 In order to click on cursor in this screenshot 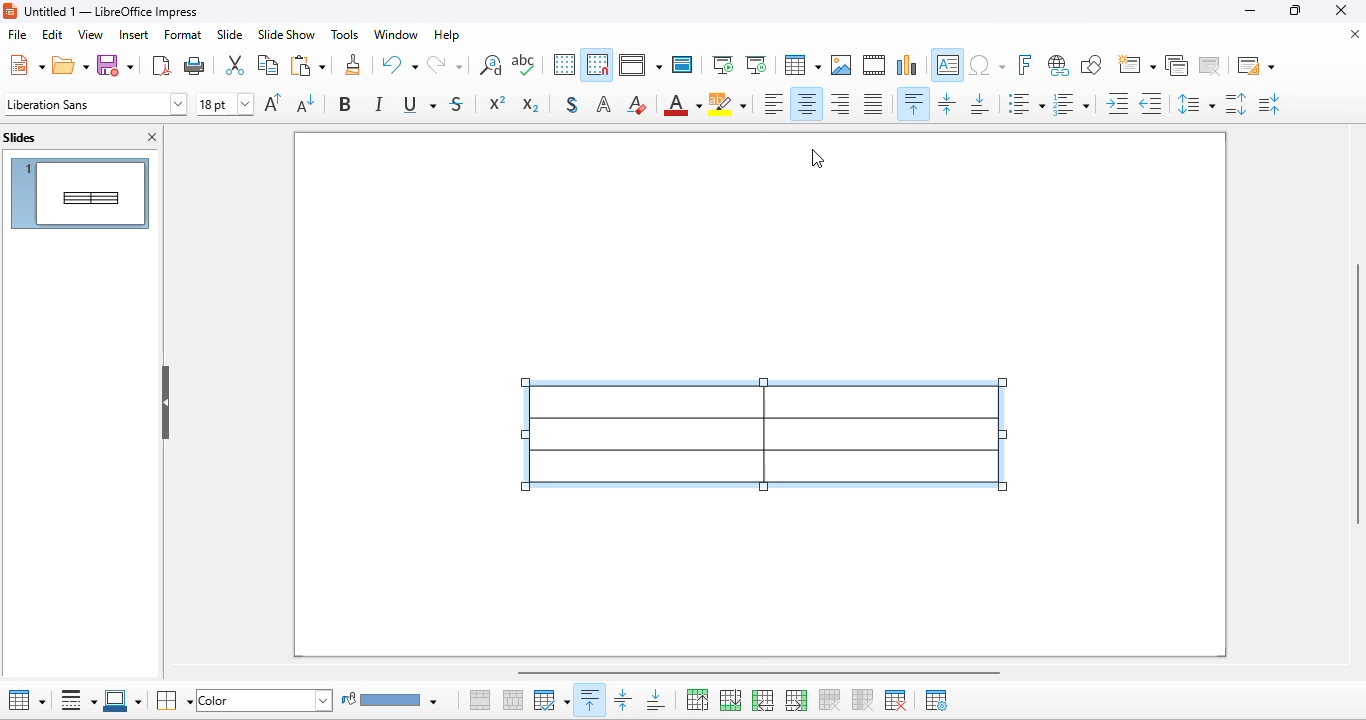, I will do `click(819, 158)`.